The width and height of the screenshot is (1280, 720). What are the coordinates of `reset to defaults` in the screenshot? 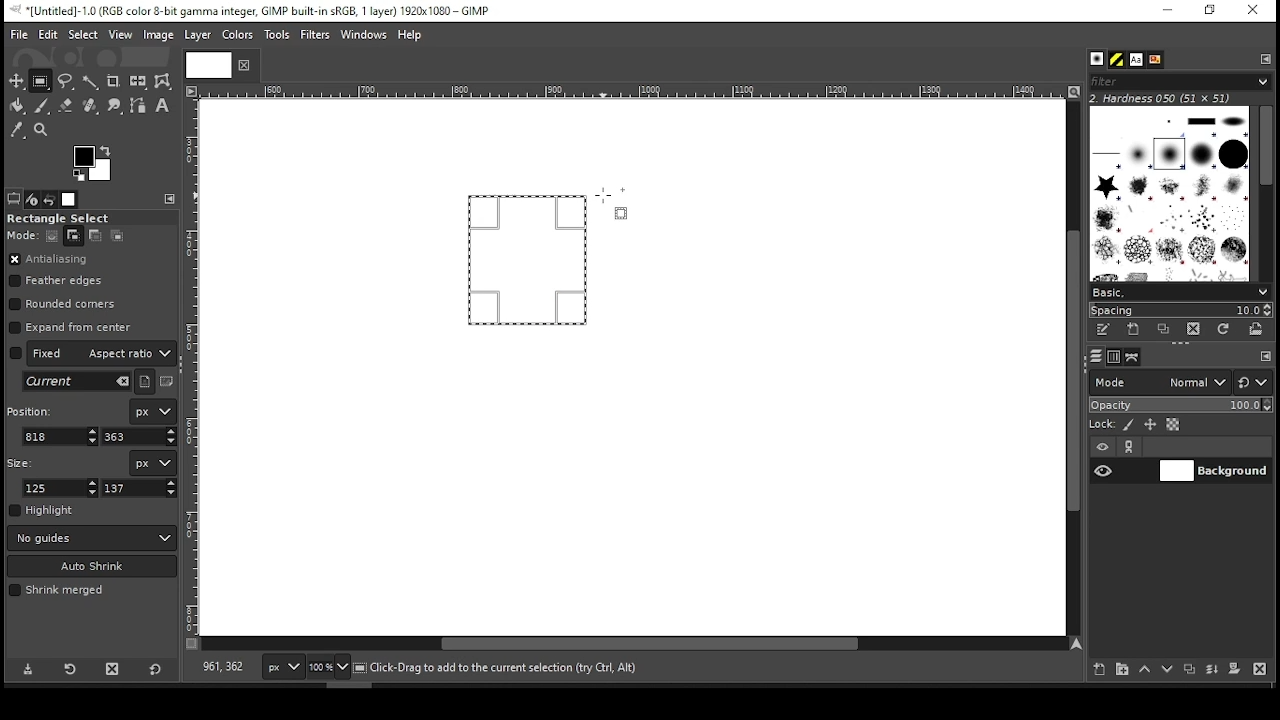 It's located at (156, 670).